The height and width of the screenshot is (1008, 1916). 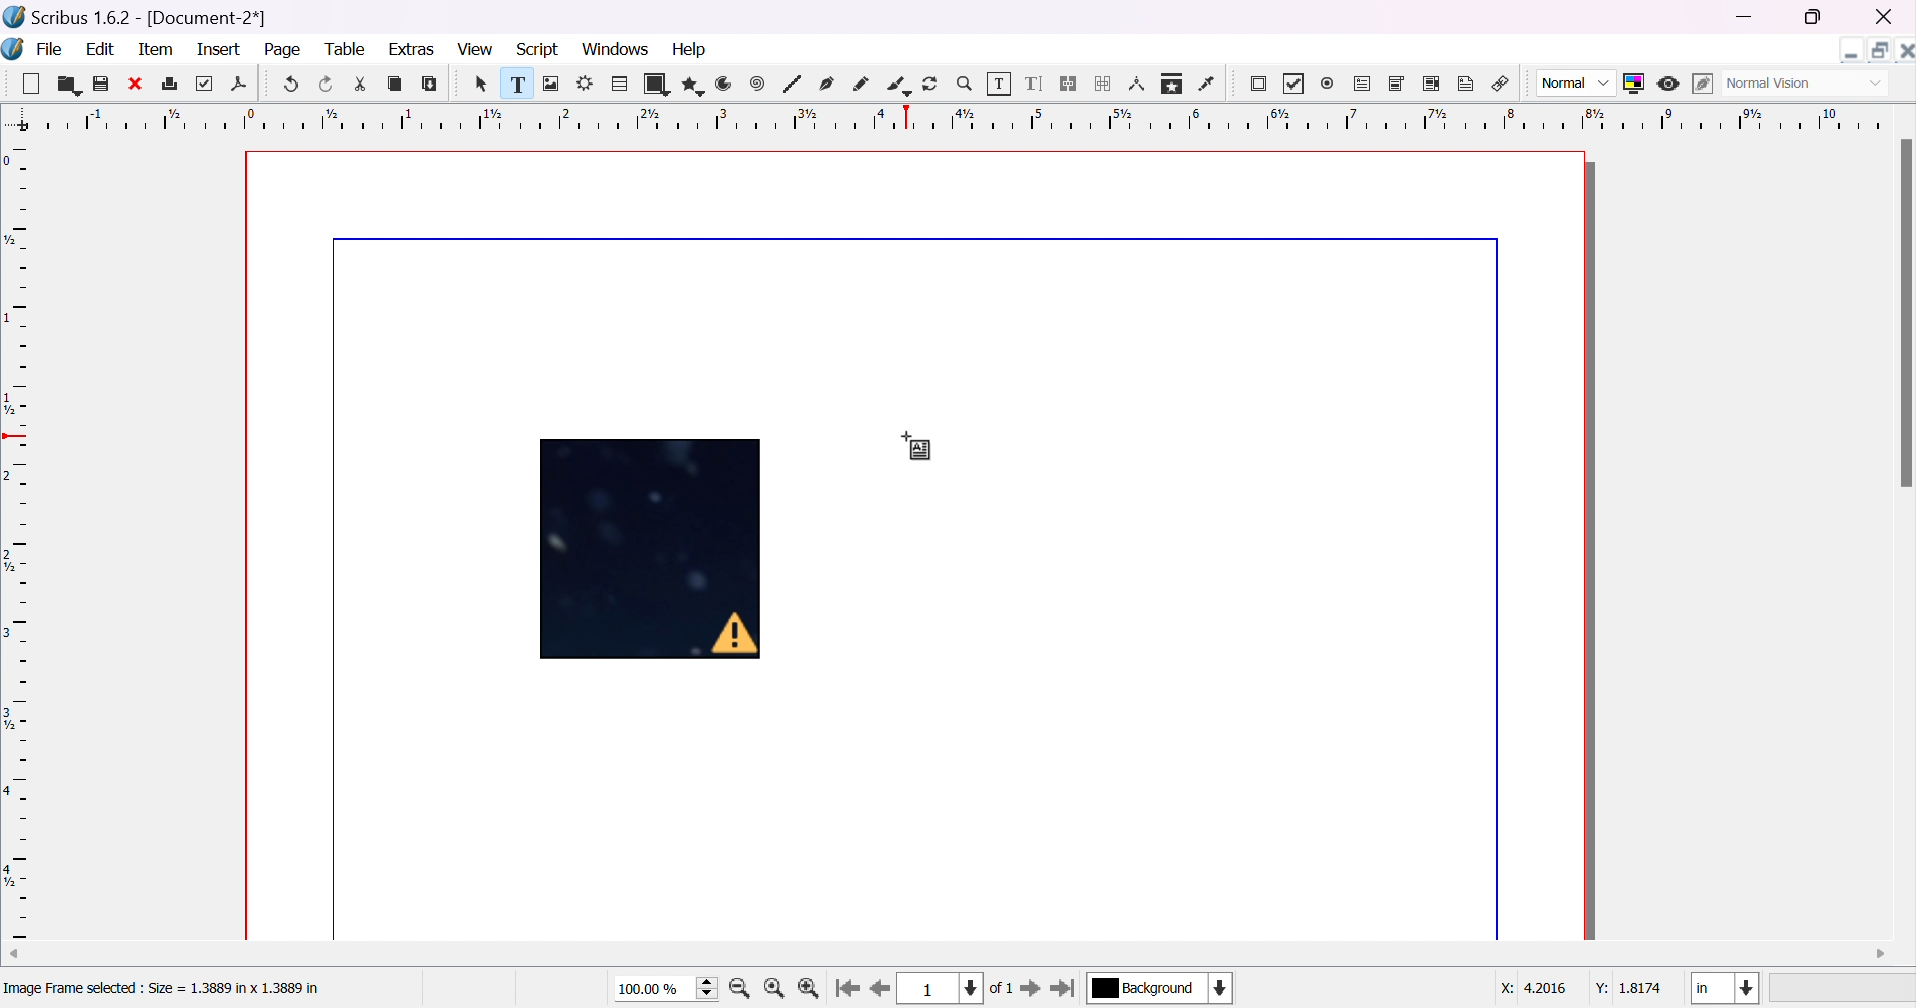 I want to click on table, so click(x=619, y=81).